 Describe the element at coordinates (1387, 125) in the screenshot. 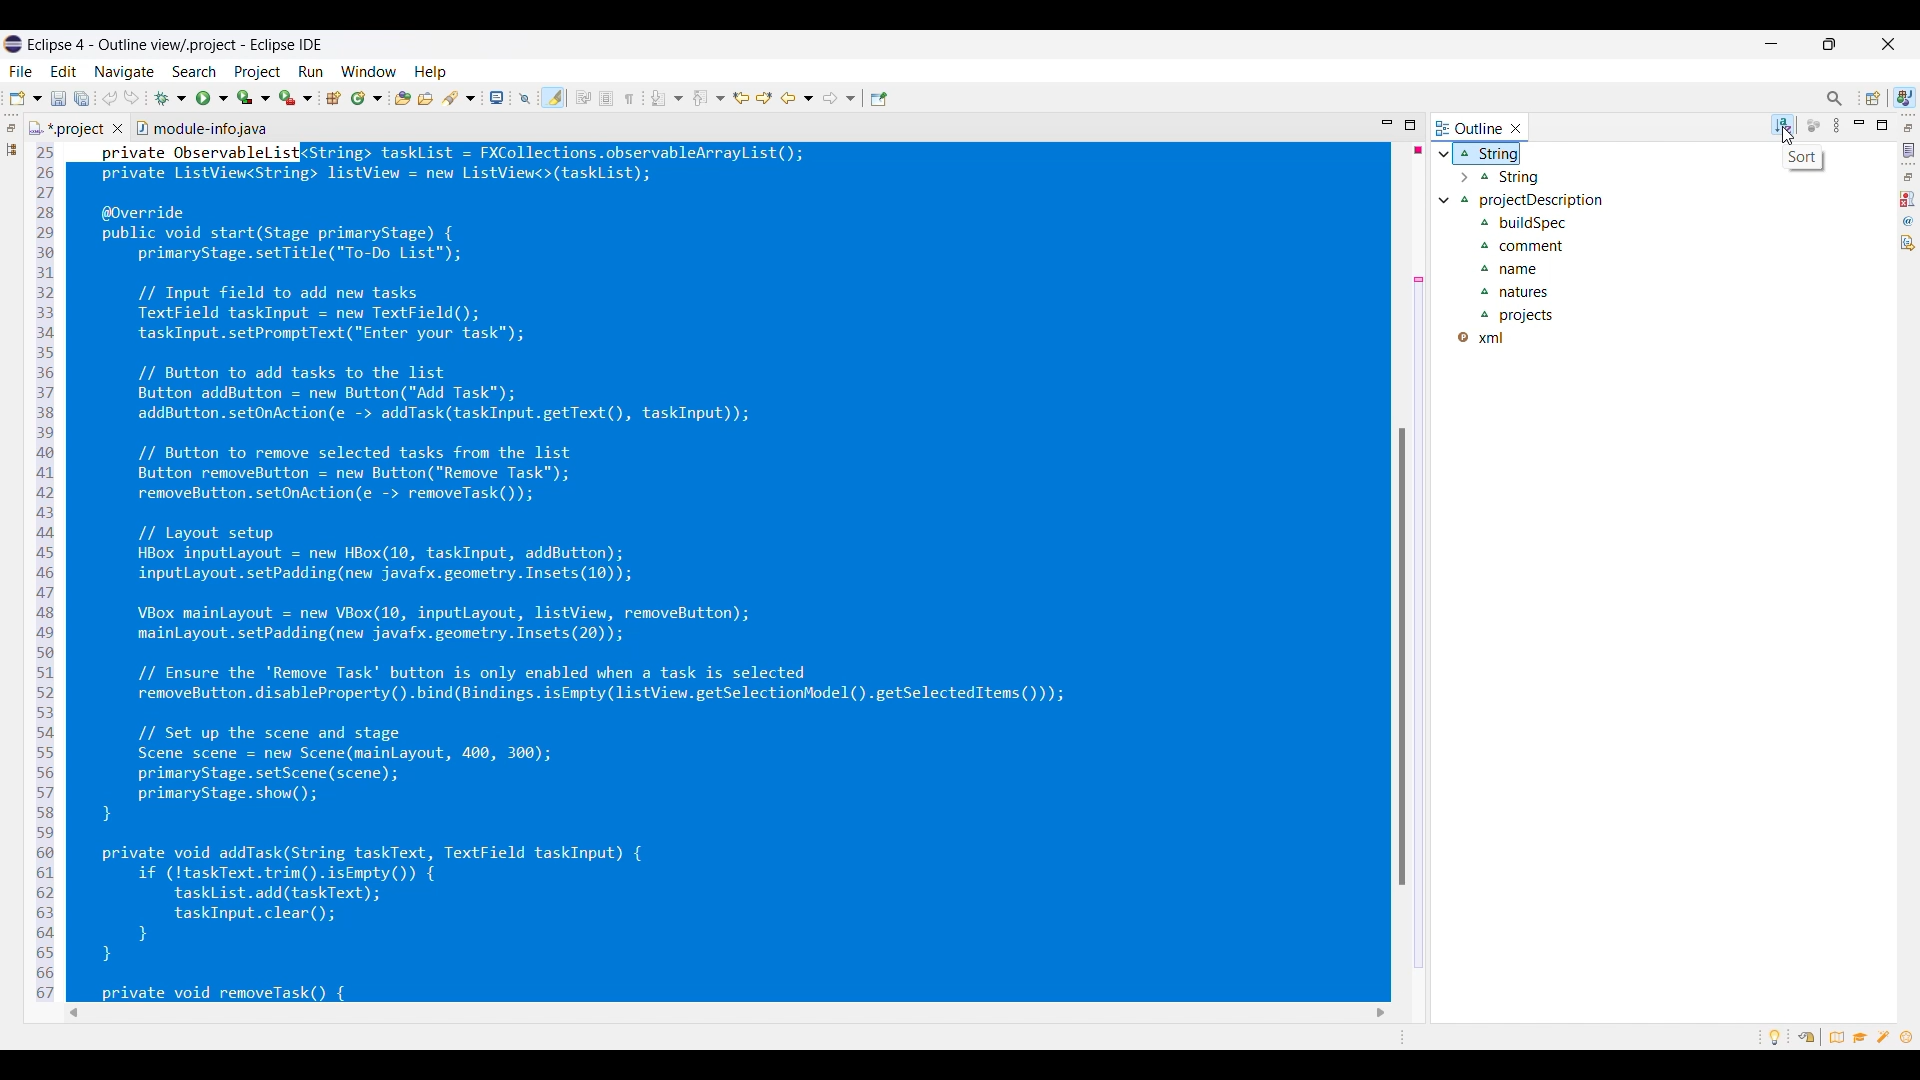

I see `minimize` at that location.